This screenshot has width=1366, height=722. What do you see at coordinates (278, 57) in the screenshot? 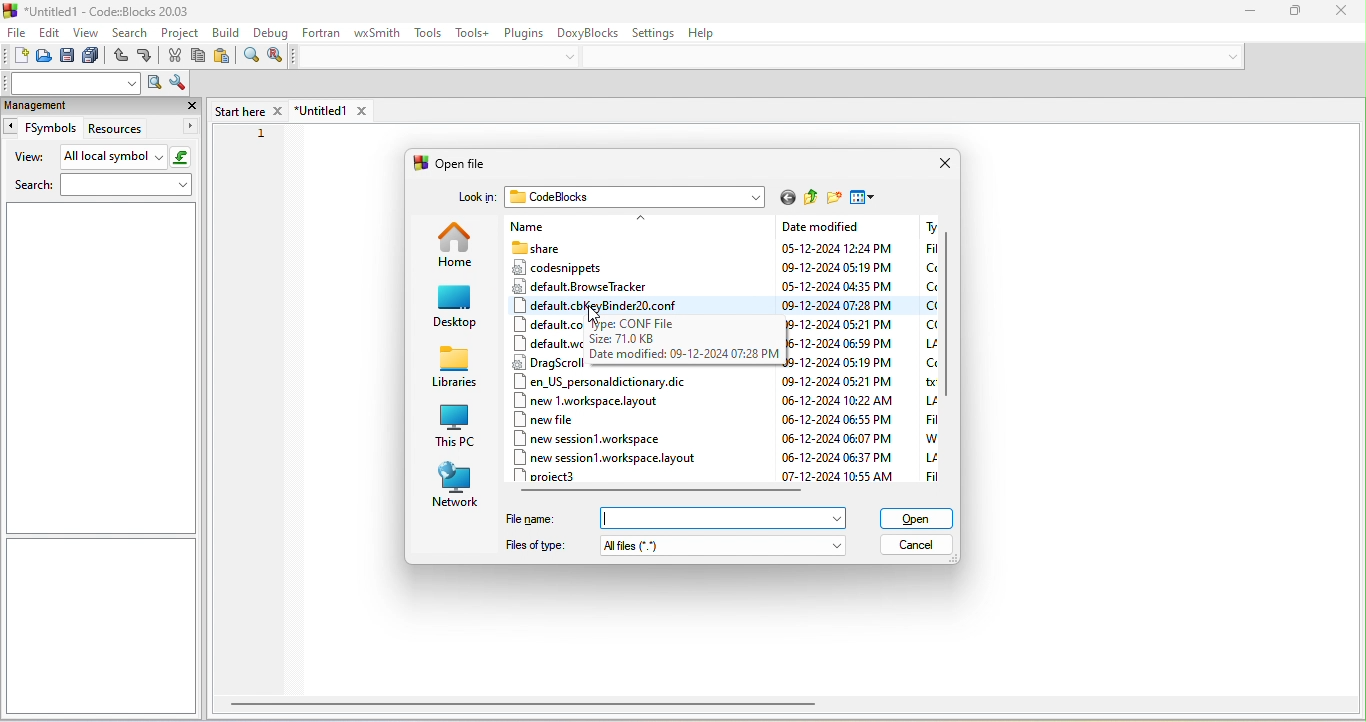
I see `replace` at bounding box center [278, 57].